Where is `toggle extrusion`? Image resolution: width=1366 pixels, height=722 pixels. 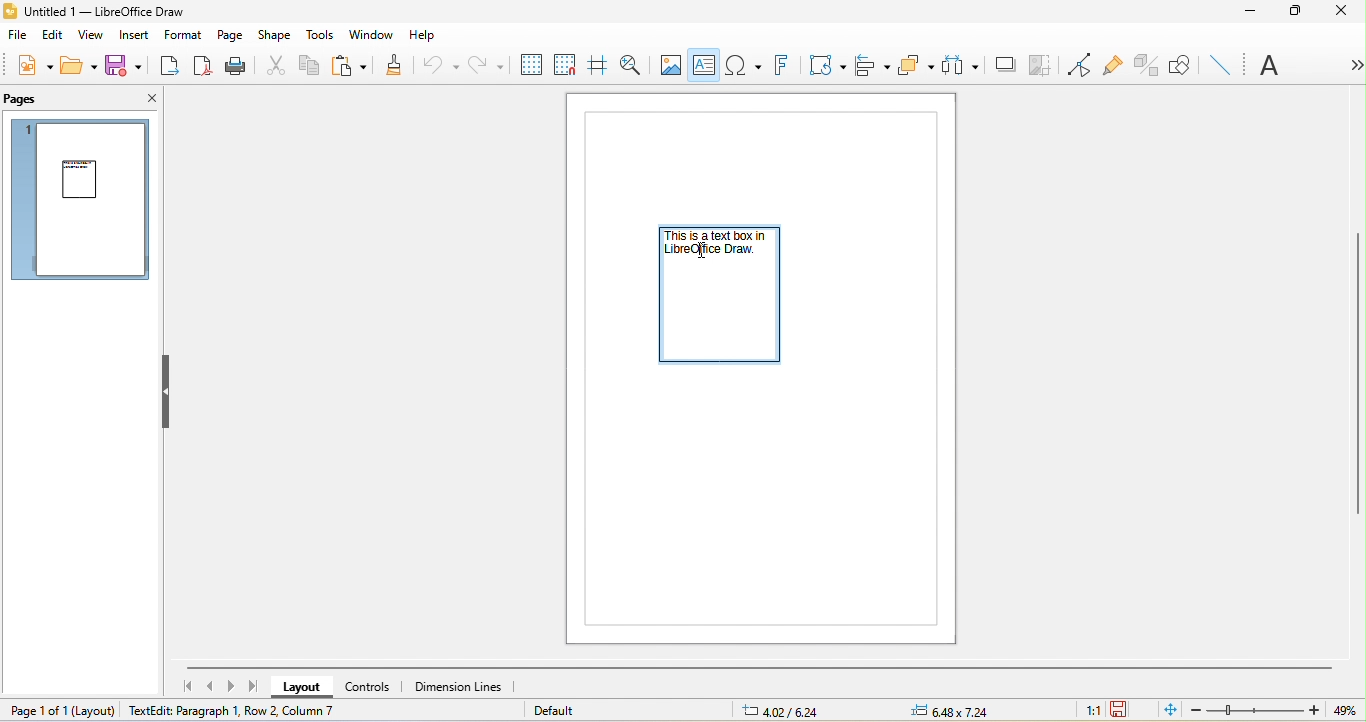 toggle extrusion is located at coordinates (1149, 63).